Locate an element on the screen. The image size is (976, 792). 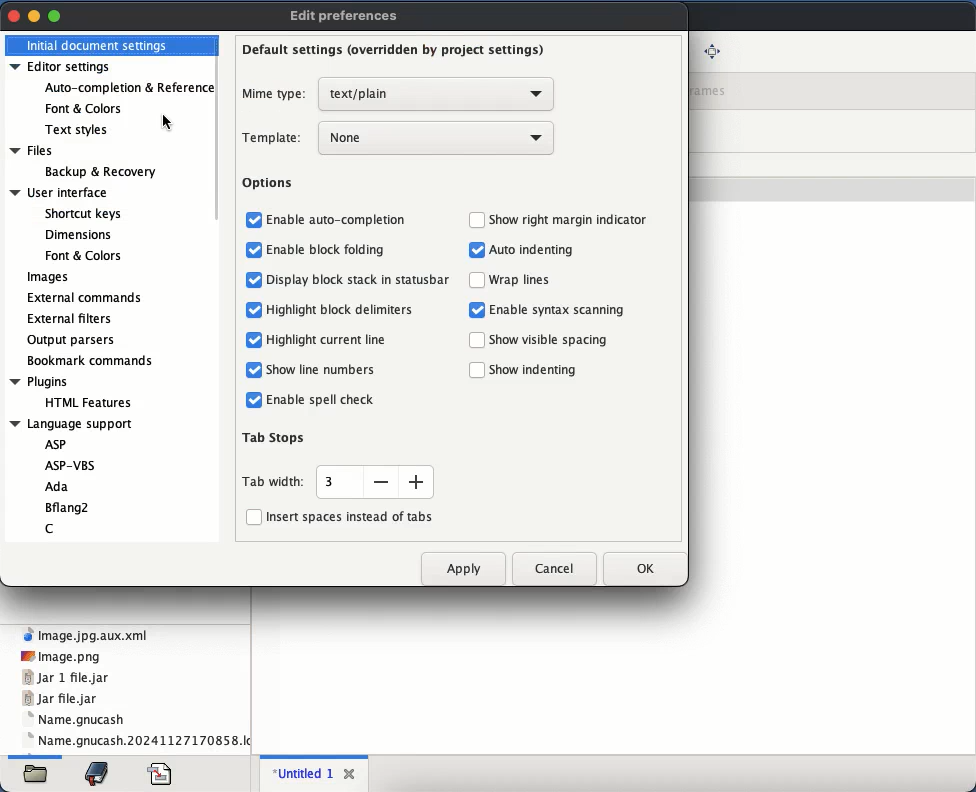
auto-completion and reference is located at coordinates (124, 87).